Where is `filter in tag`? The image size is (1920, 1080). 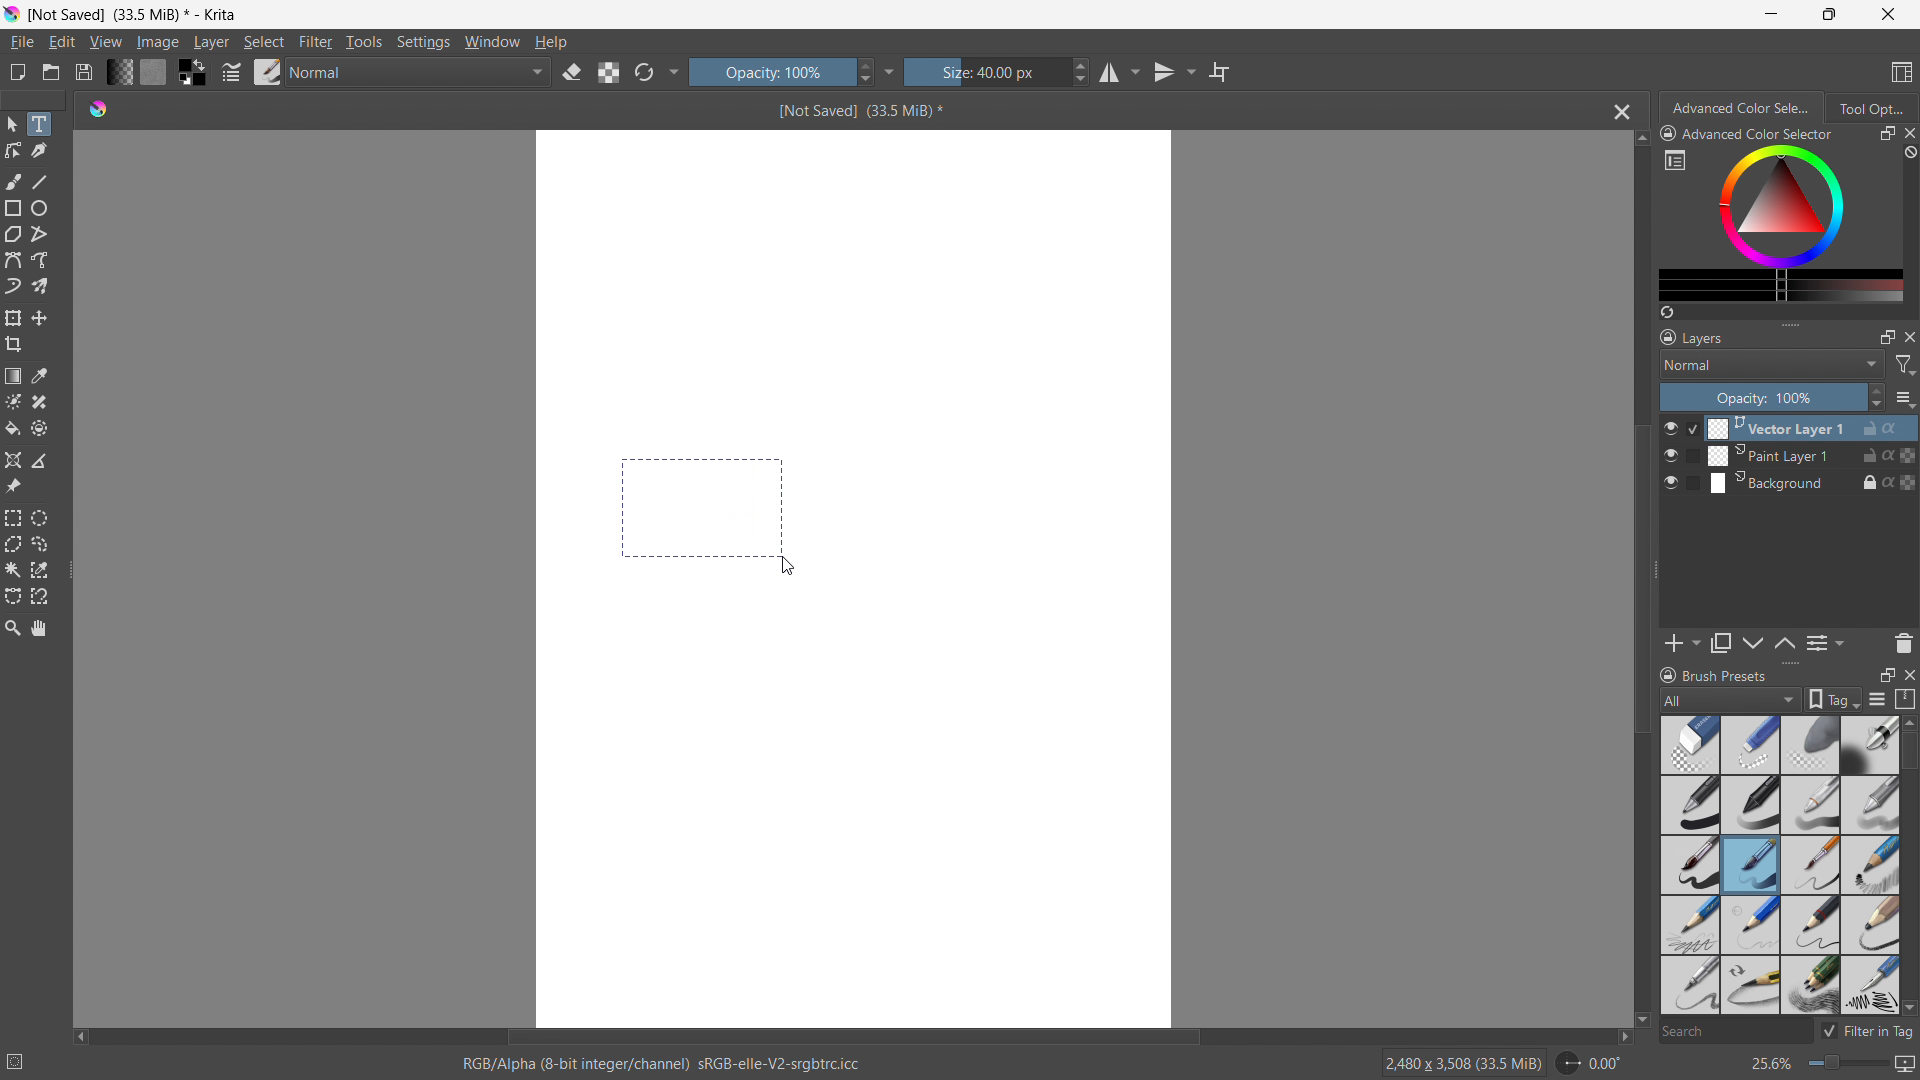
filter in tag is located at coordinates (1867, 1028).